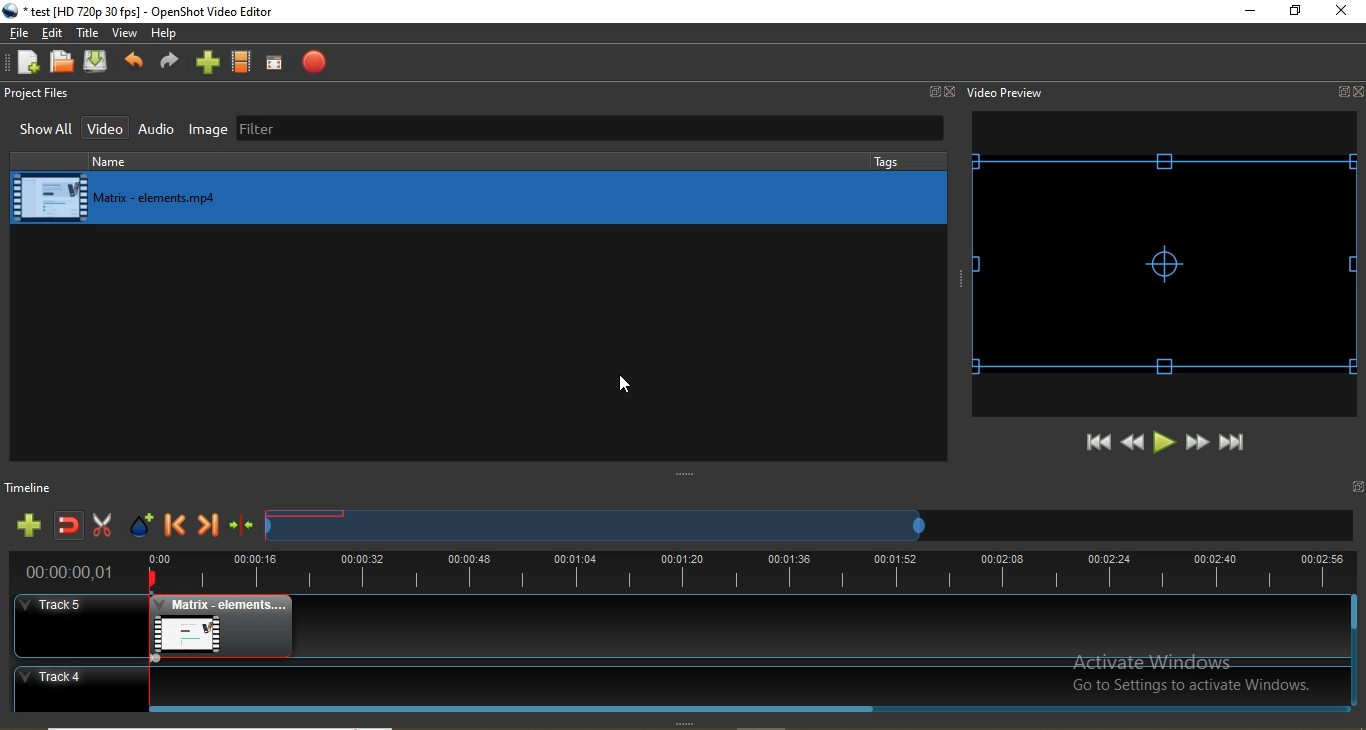 The image size is (1366, 730). I want to click on Choose profiles, so click(242, 62).